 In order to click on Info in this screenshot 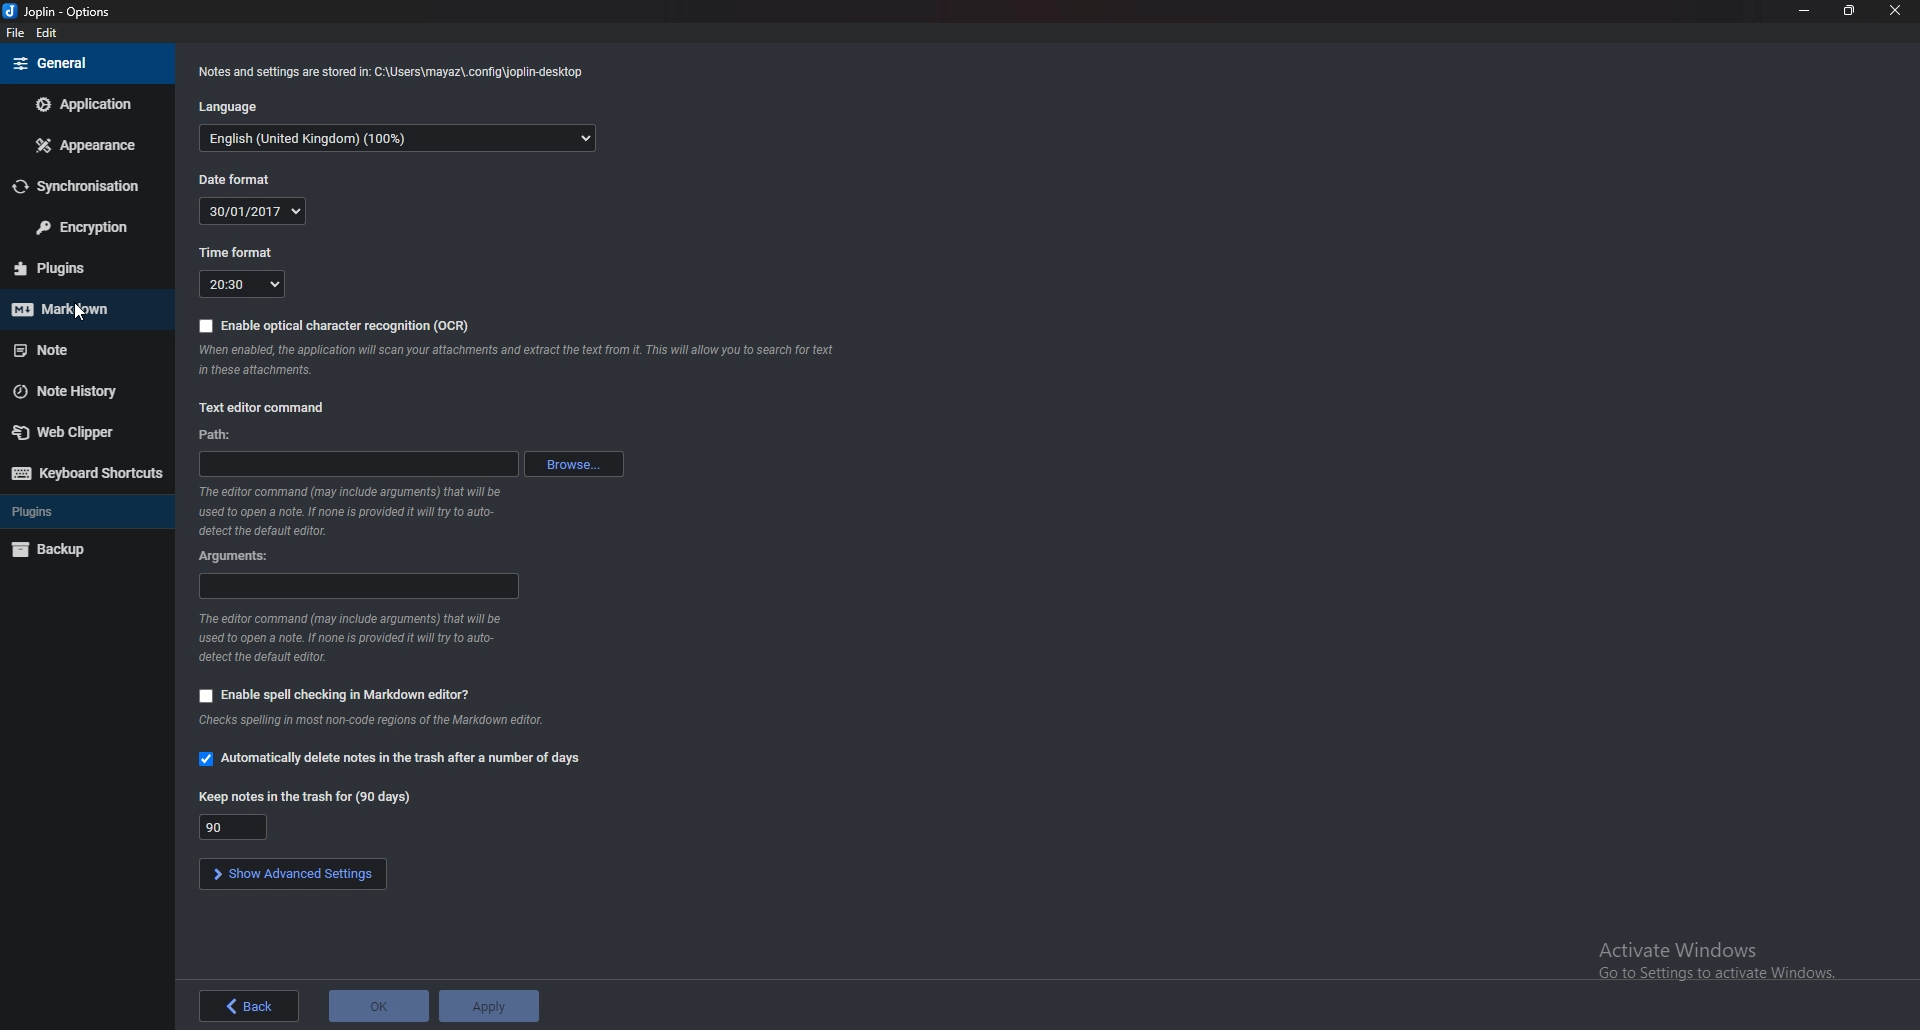, I will do `click(518, 359)`.